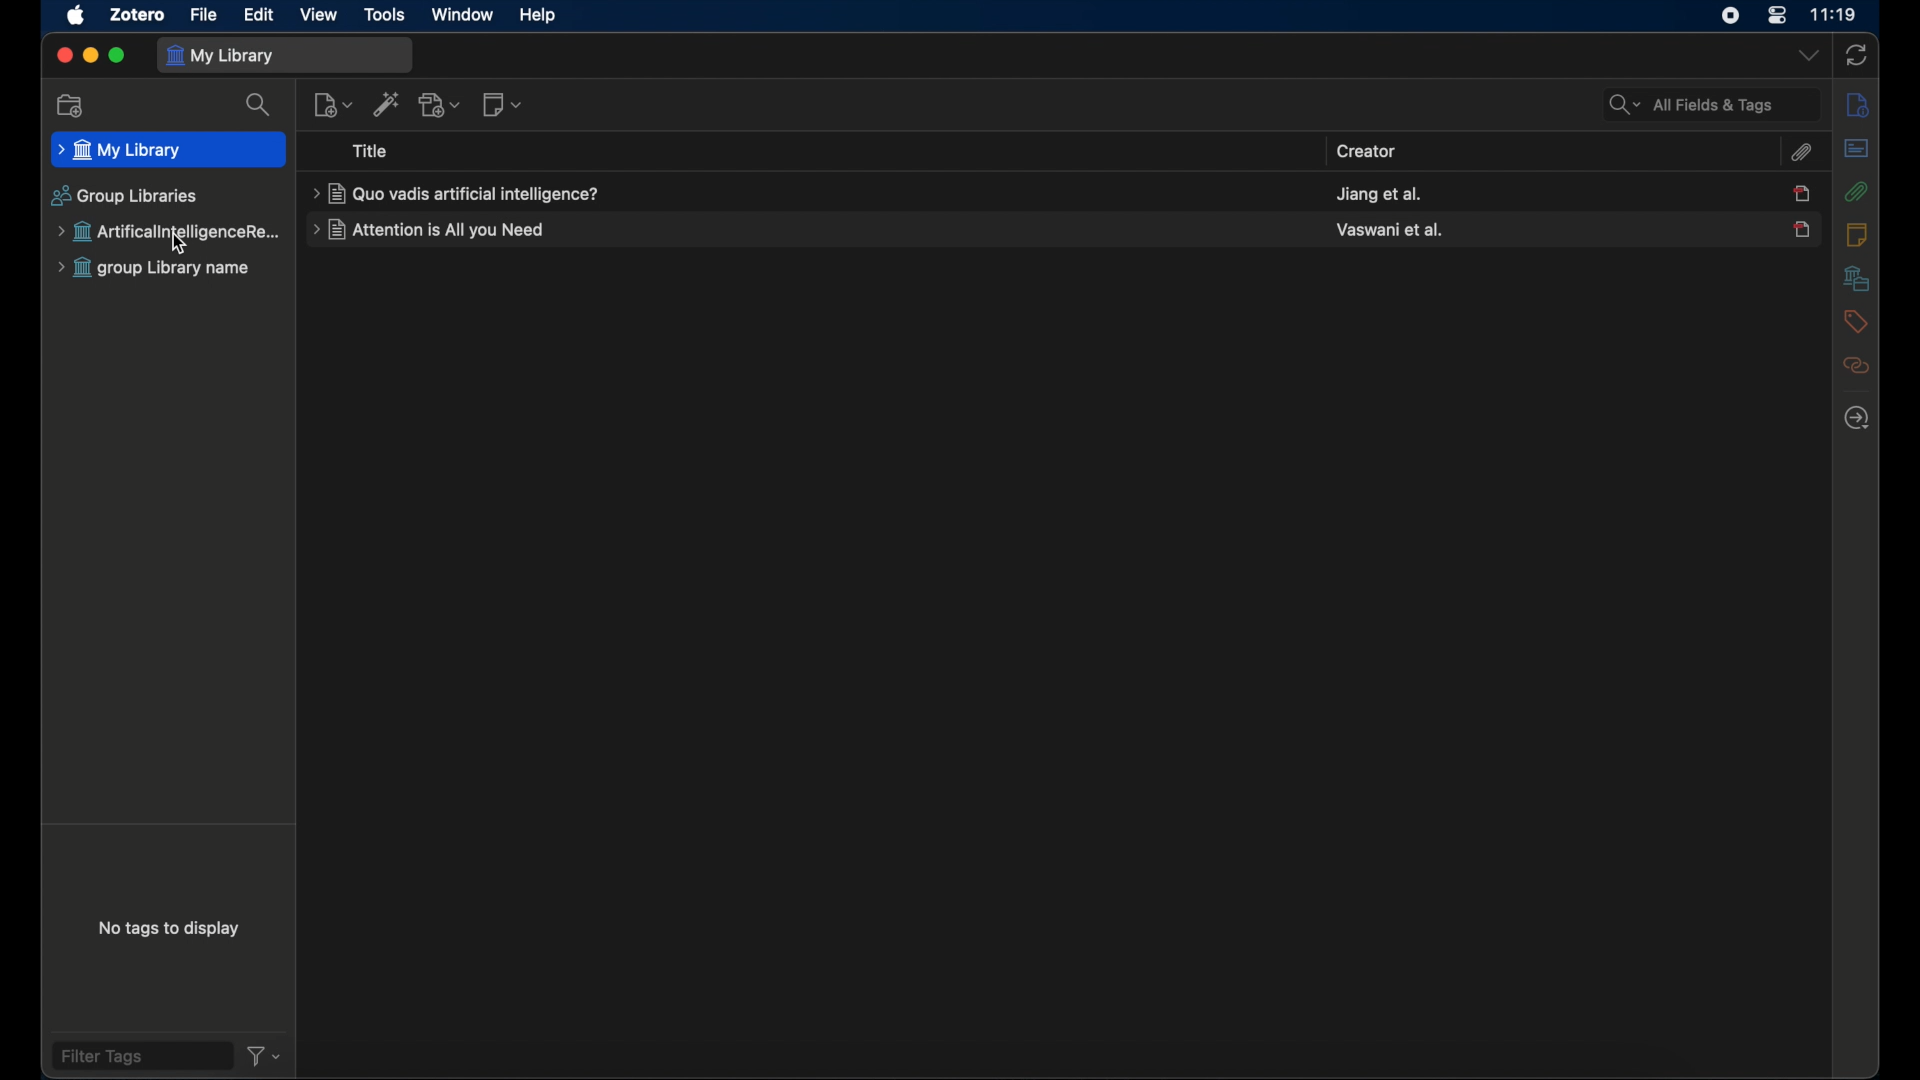 This screenshot has height=1080, width=1920. What do you see at coordinates (1856, 234) in the screenshot?
I see `notes` at bounding box center [1856, 234].